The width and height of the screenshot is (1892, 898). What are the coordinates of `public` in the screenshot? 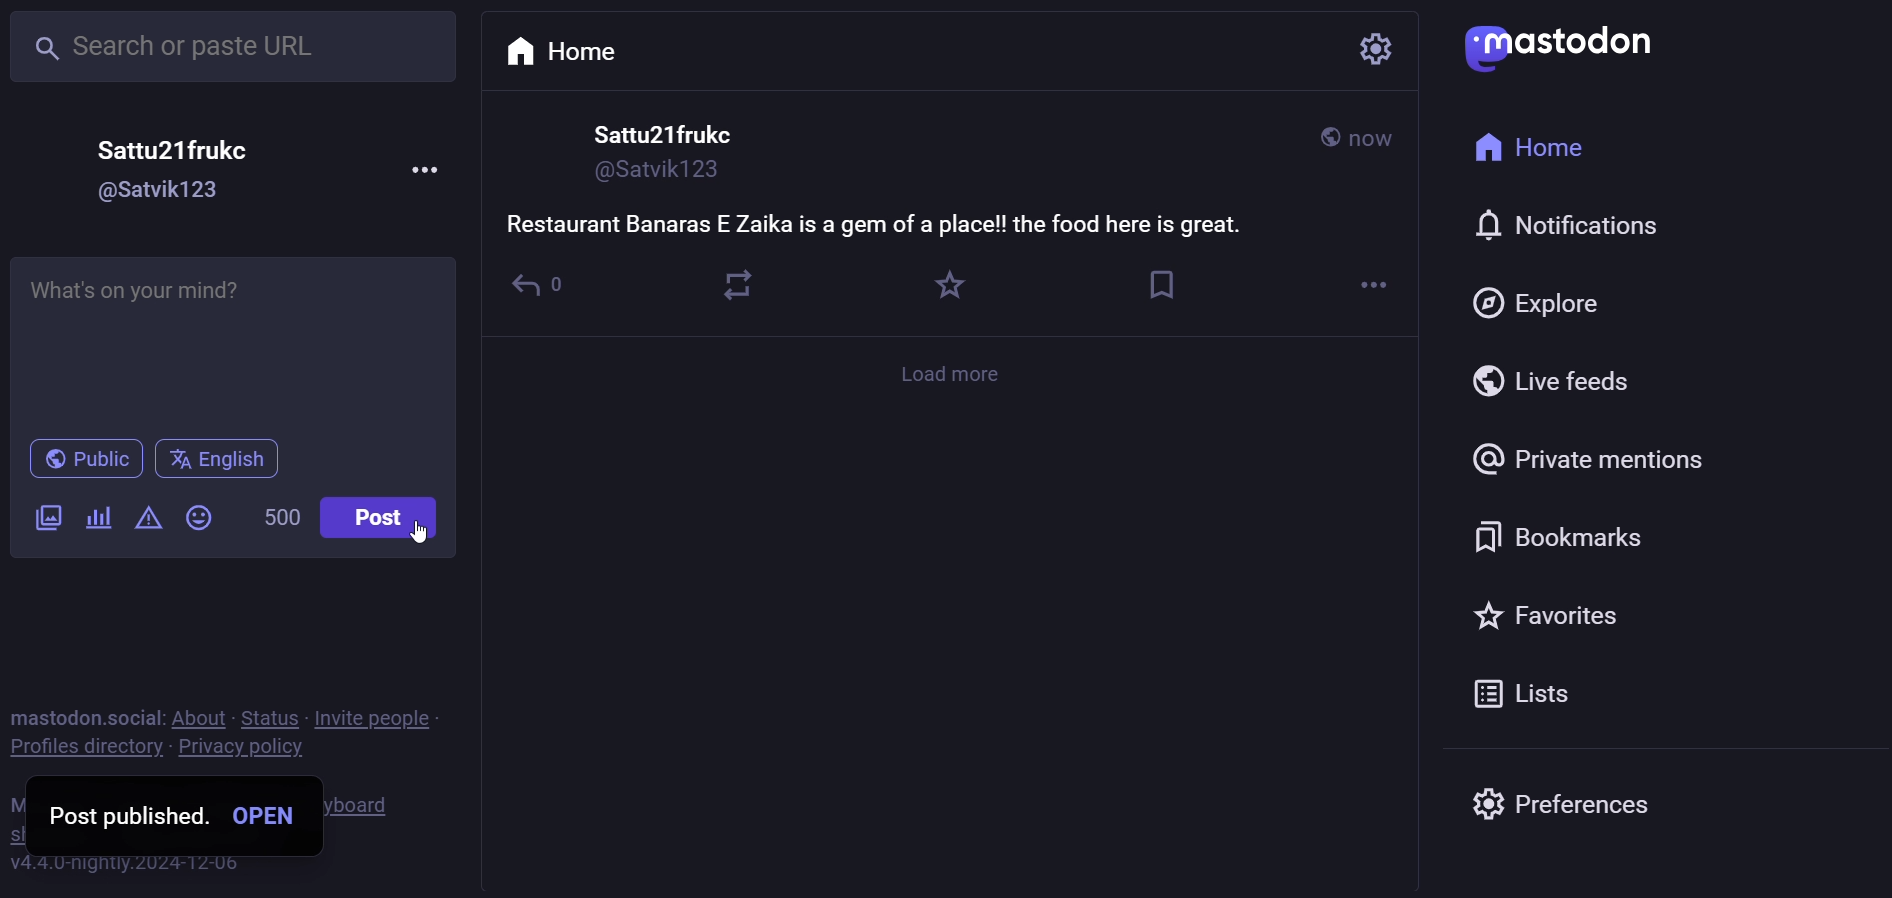 It's located at (1327, 136).